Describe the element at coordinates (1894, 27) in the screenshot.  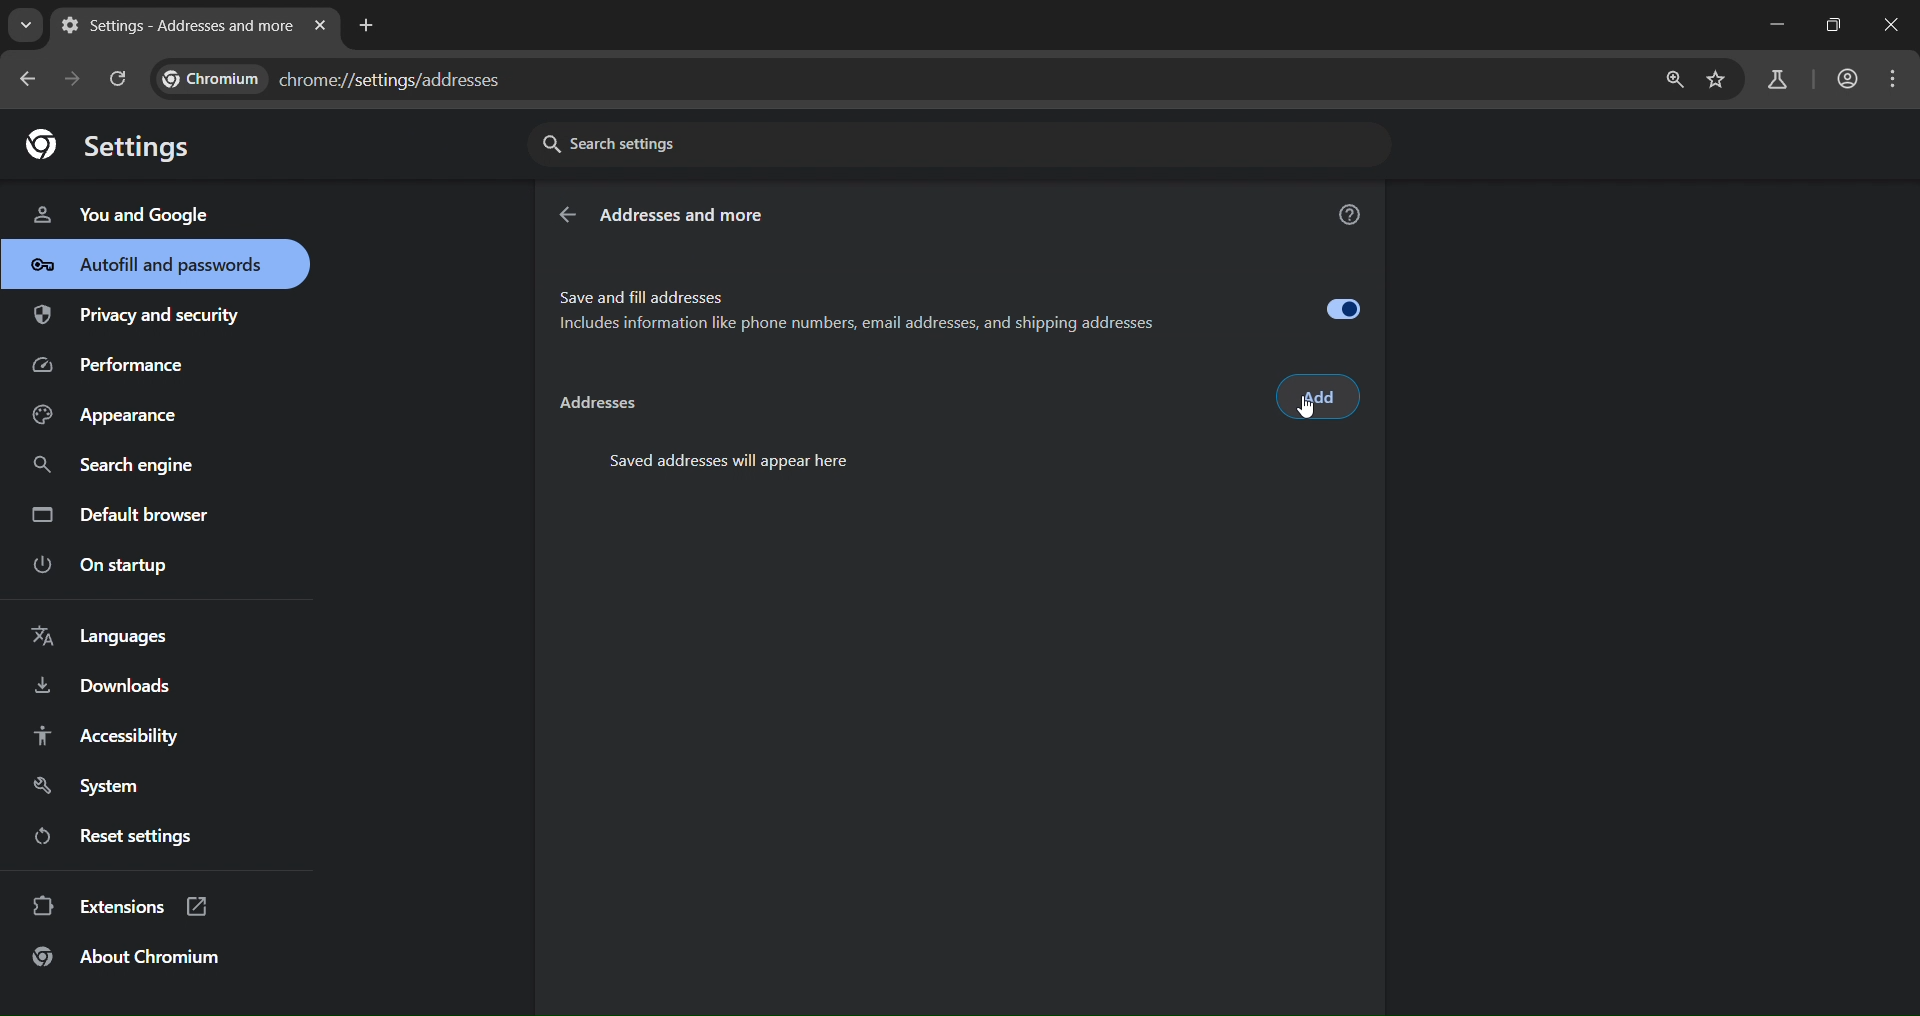
I see `close` at that location.